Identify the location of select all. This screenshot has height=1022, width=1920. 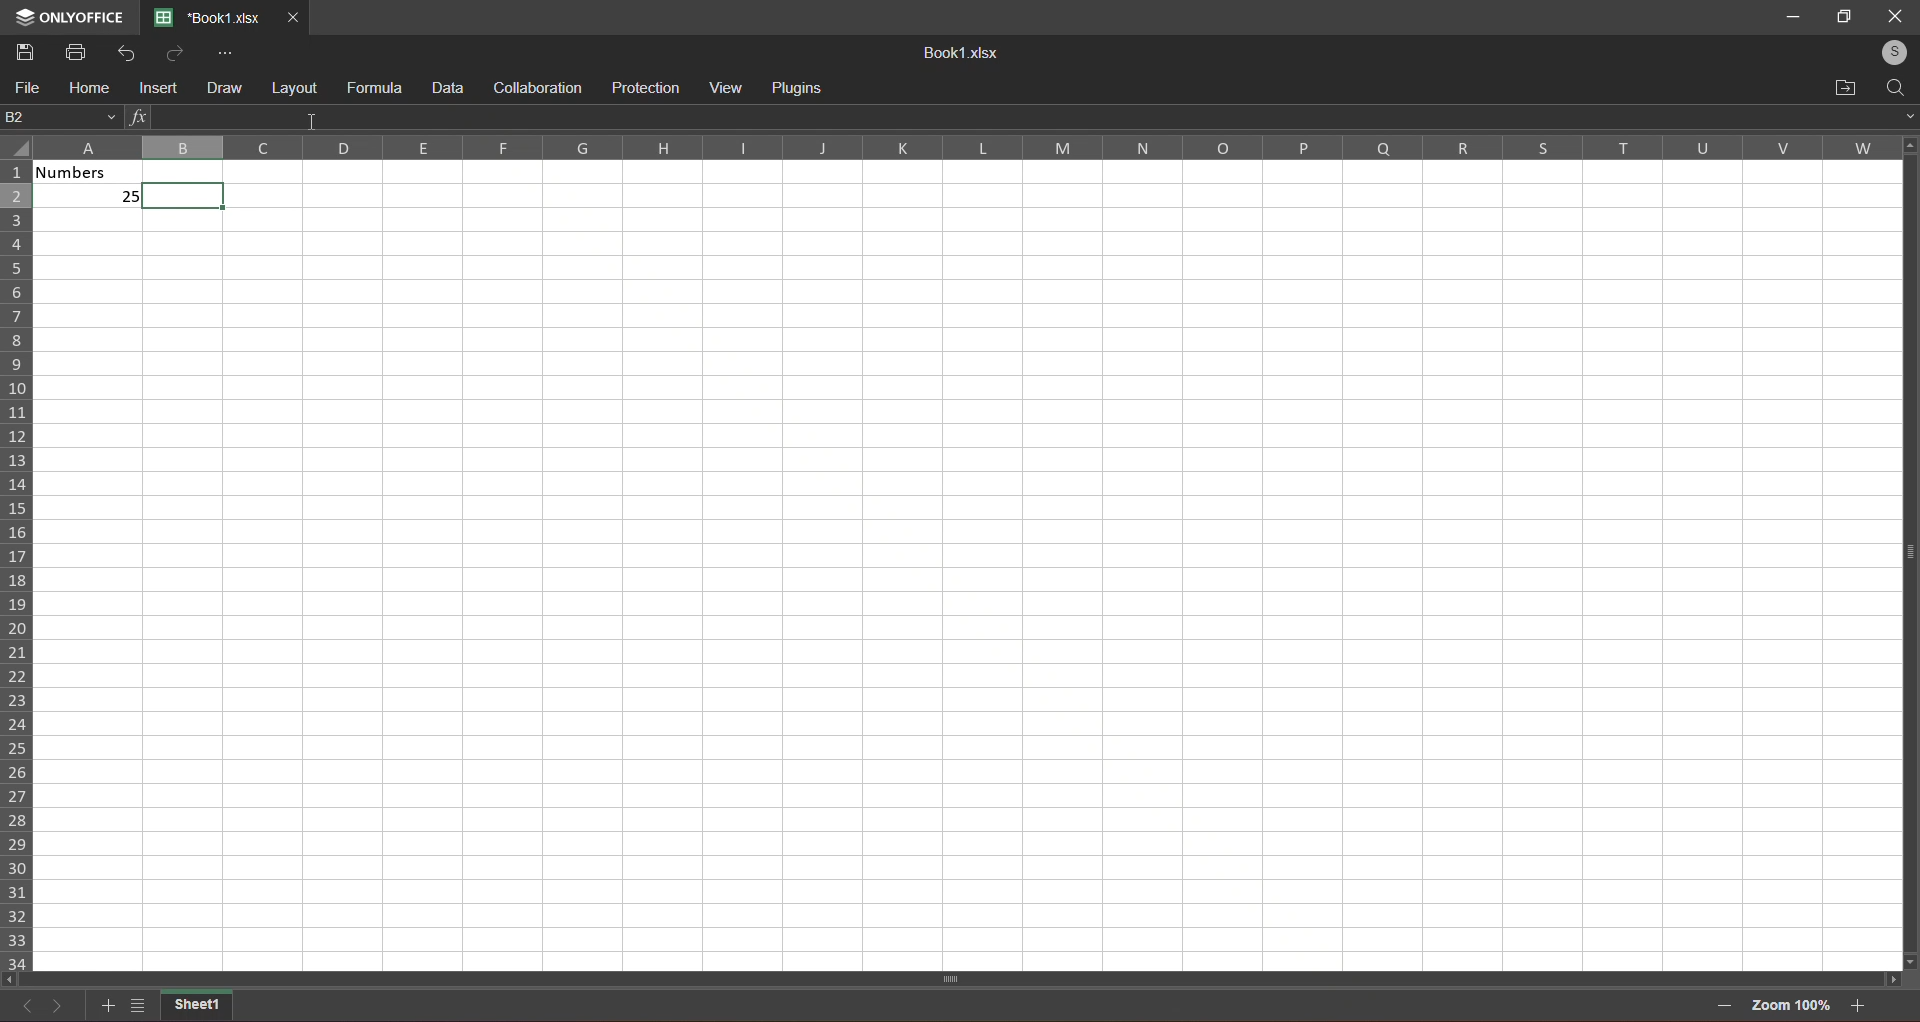
(18, 153).